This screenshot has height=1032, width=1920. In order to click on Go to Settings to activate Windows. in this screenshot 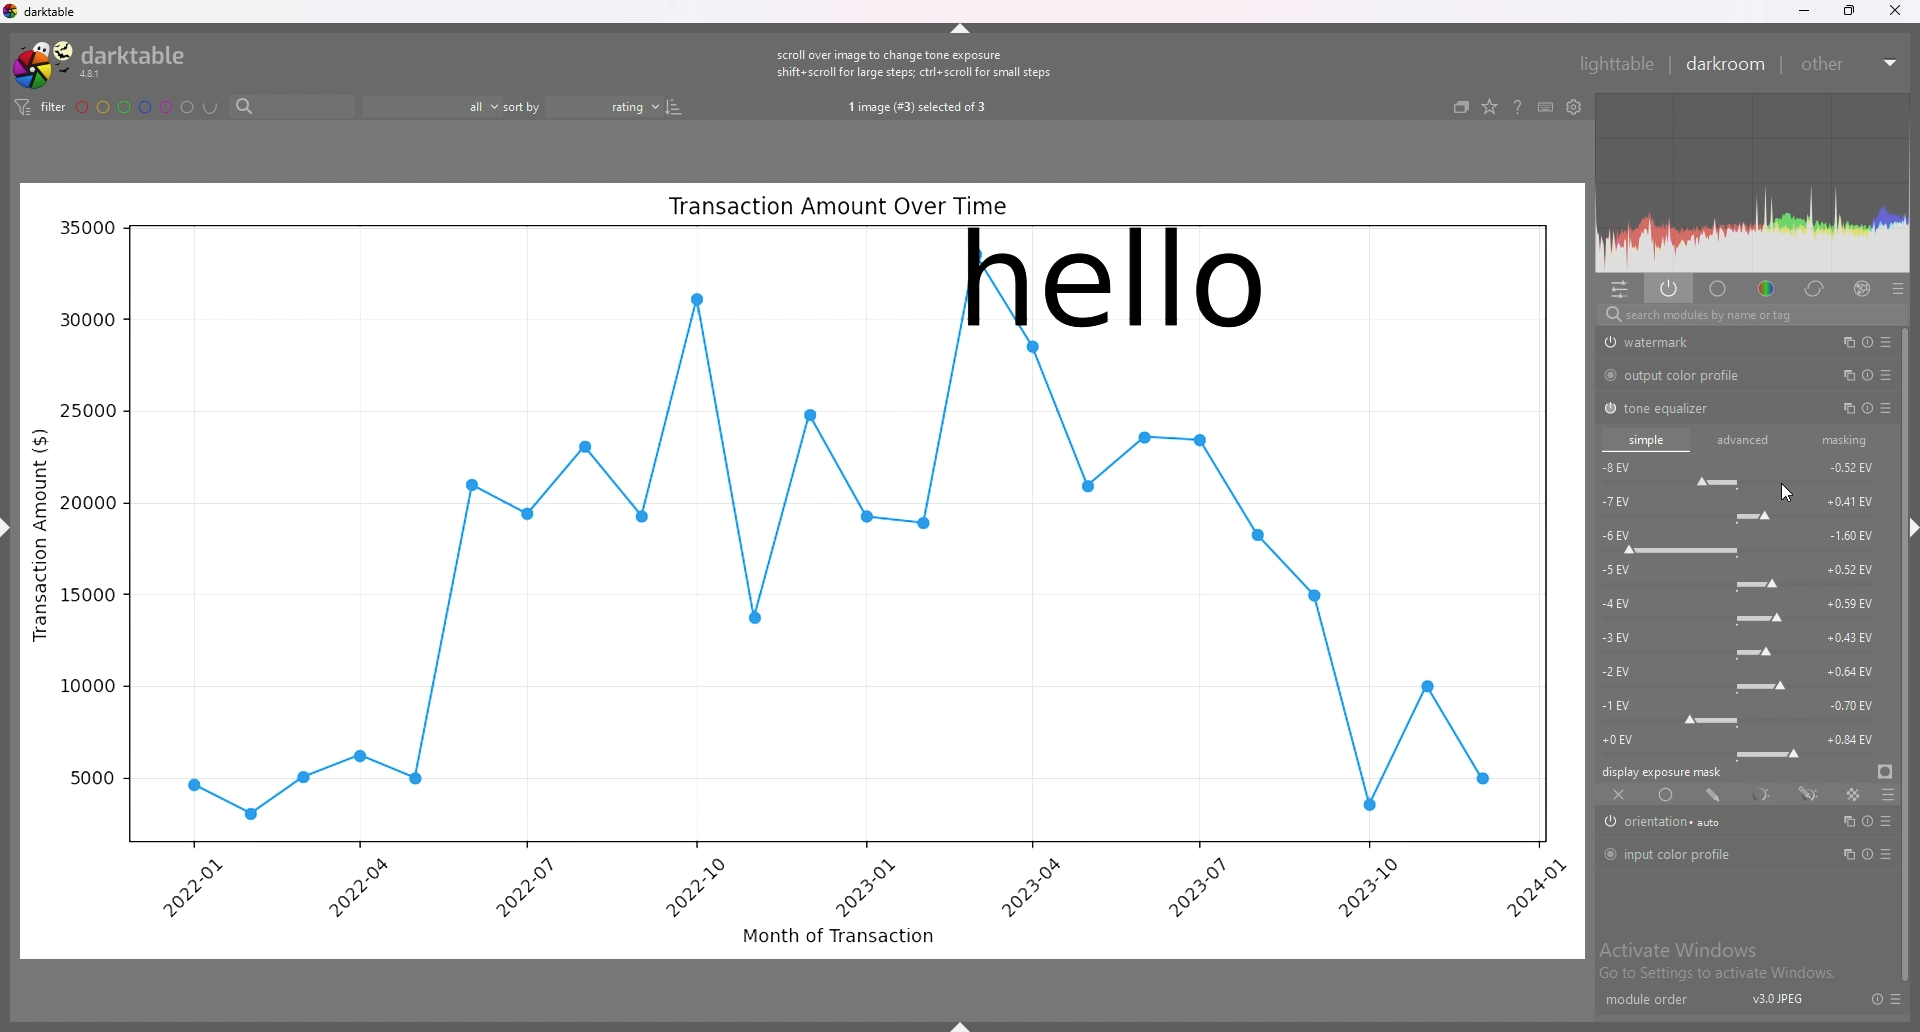, I will do `click(1719, 975)`.